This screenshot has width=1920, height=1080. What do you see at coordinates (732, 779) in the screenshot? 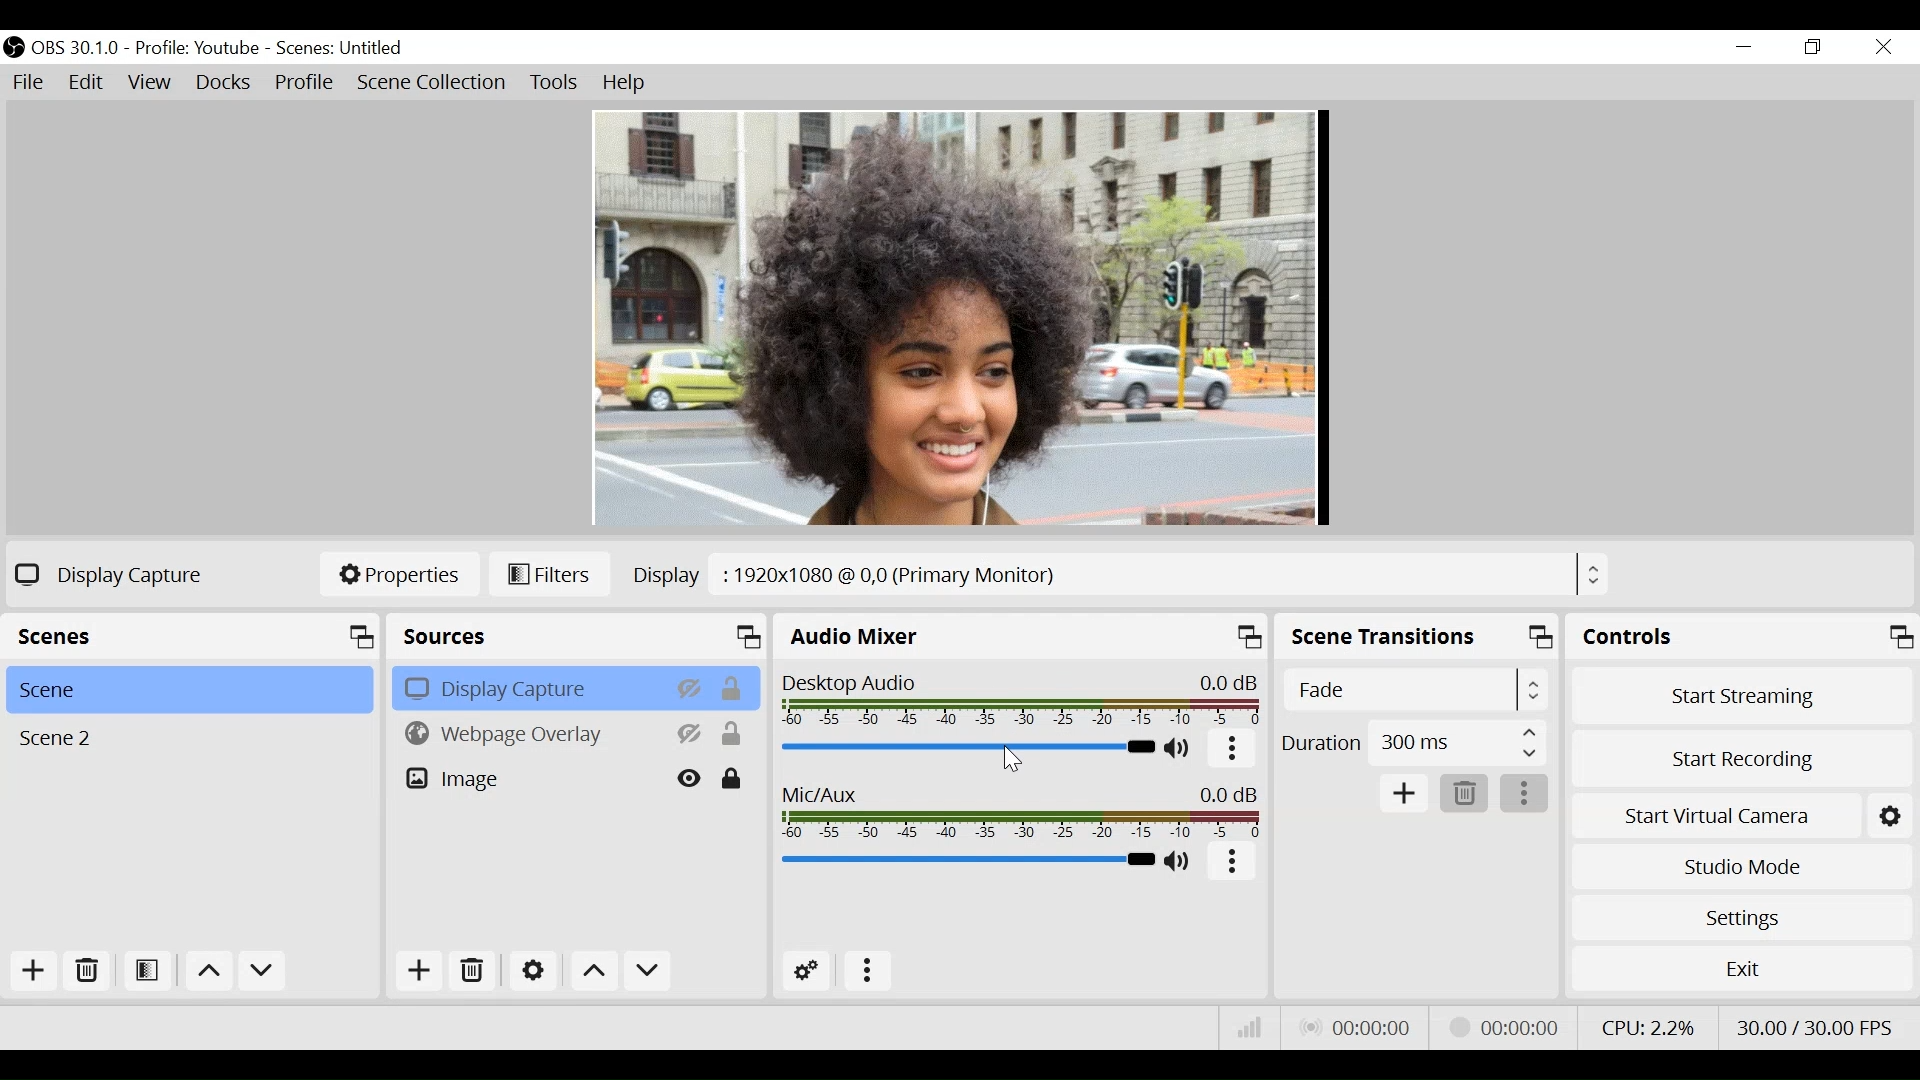
I see `(un)lock` at bounding box center [732, 779].